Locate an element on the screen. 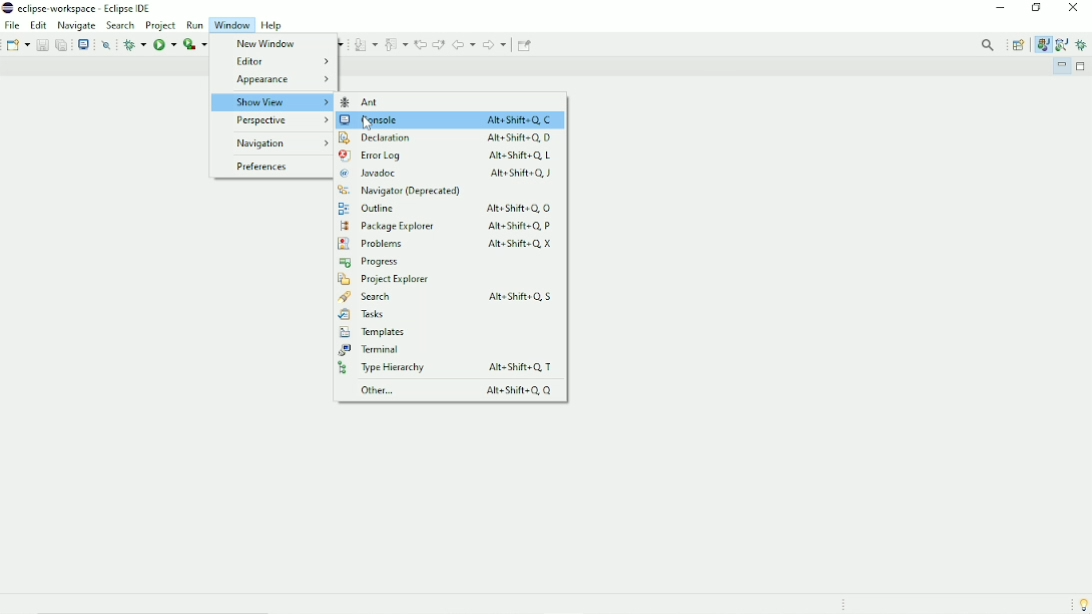  Package Explorer is located at coordinates (450, 225).